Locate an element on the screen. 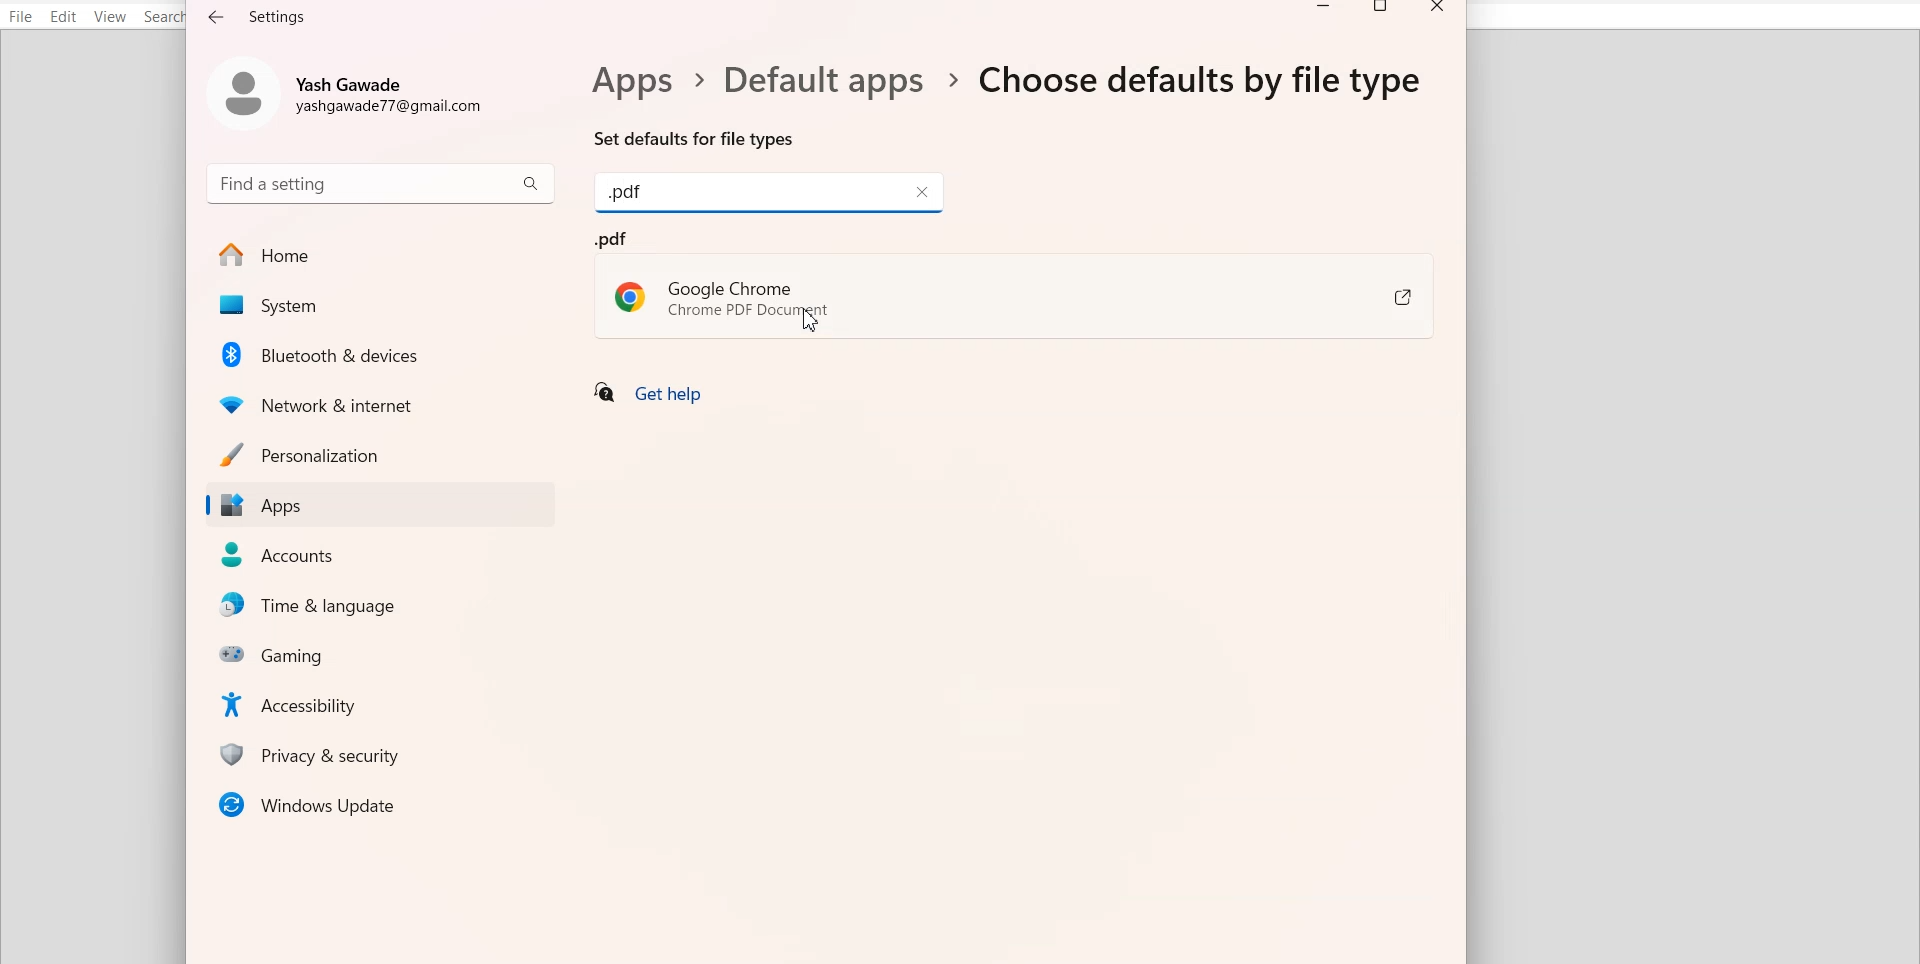 This screenshot has width=1920, height=964. Bluetooth & Devices is located at coordinates (383, 354).